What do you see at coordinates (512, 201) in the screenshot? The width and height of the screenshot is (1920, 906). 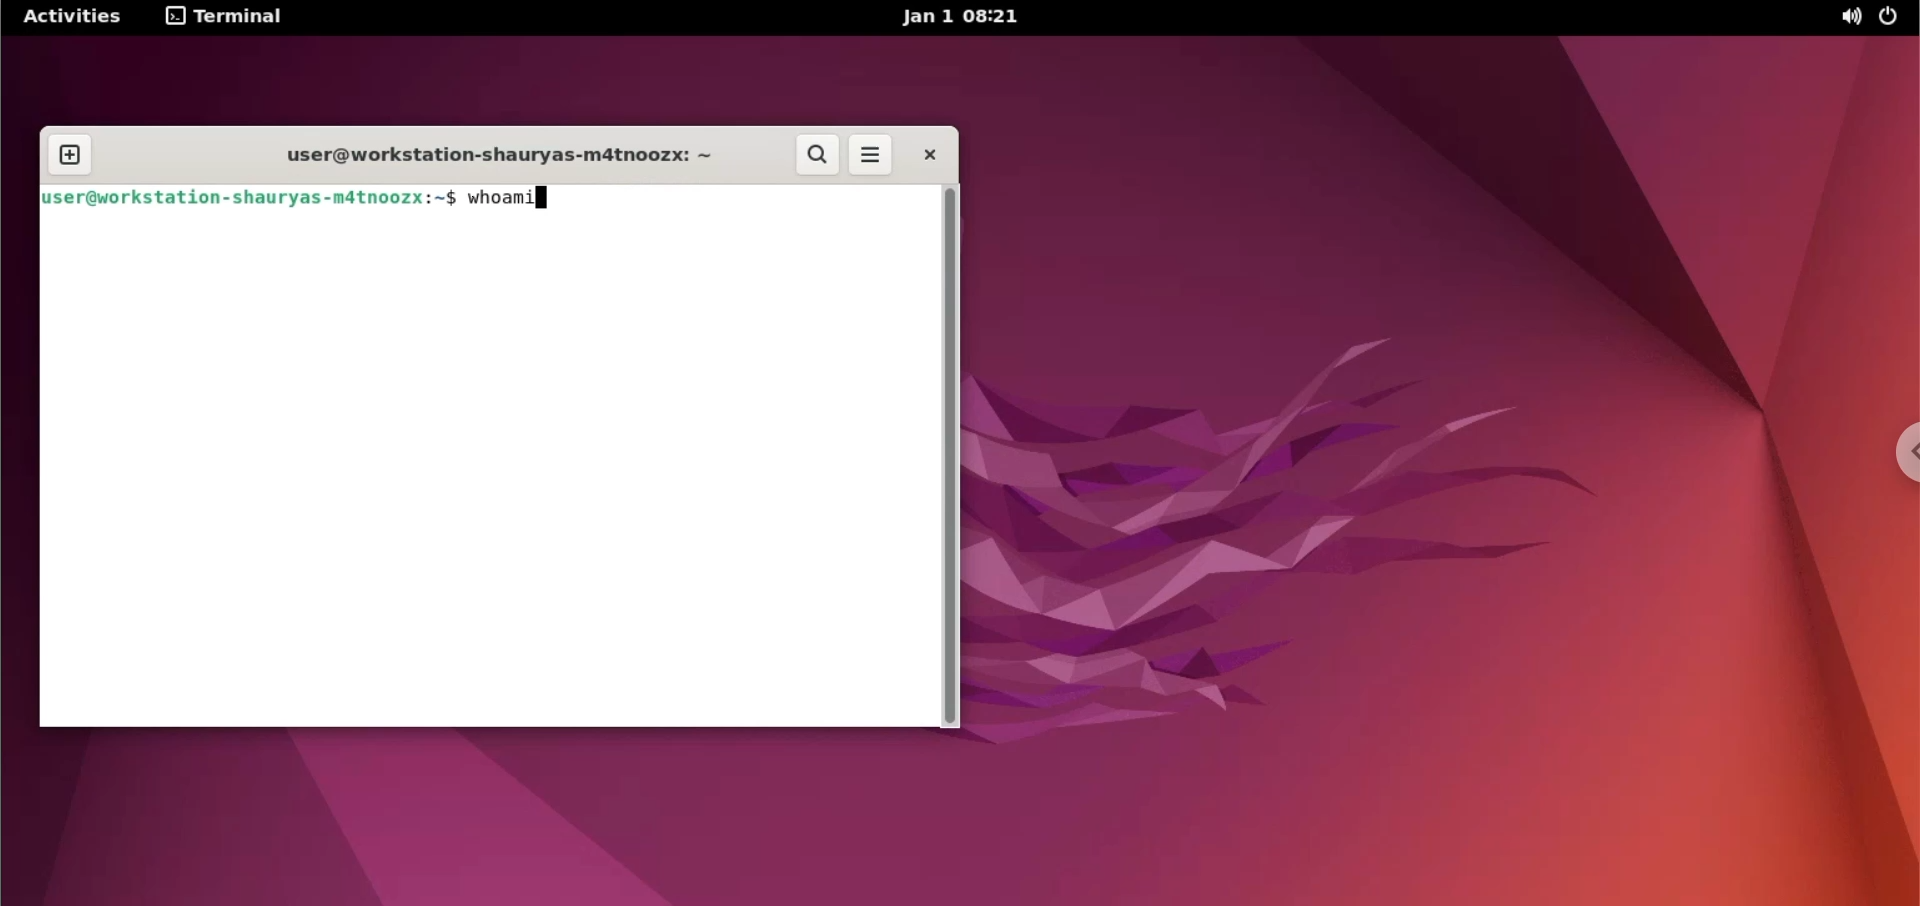 I see `whoami` at bounding box center [512, 201].